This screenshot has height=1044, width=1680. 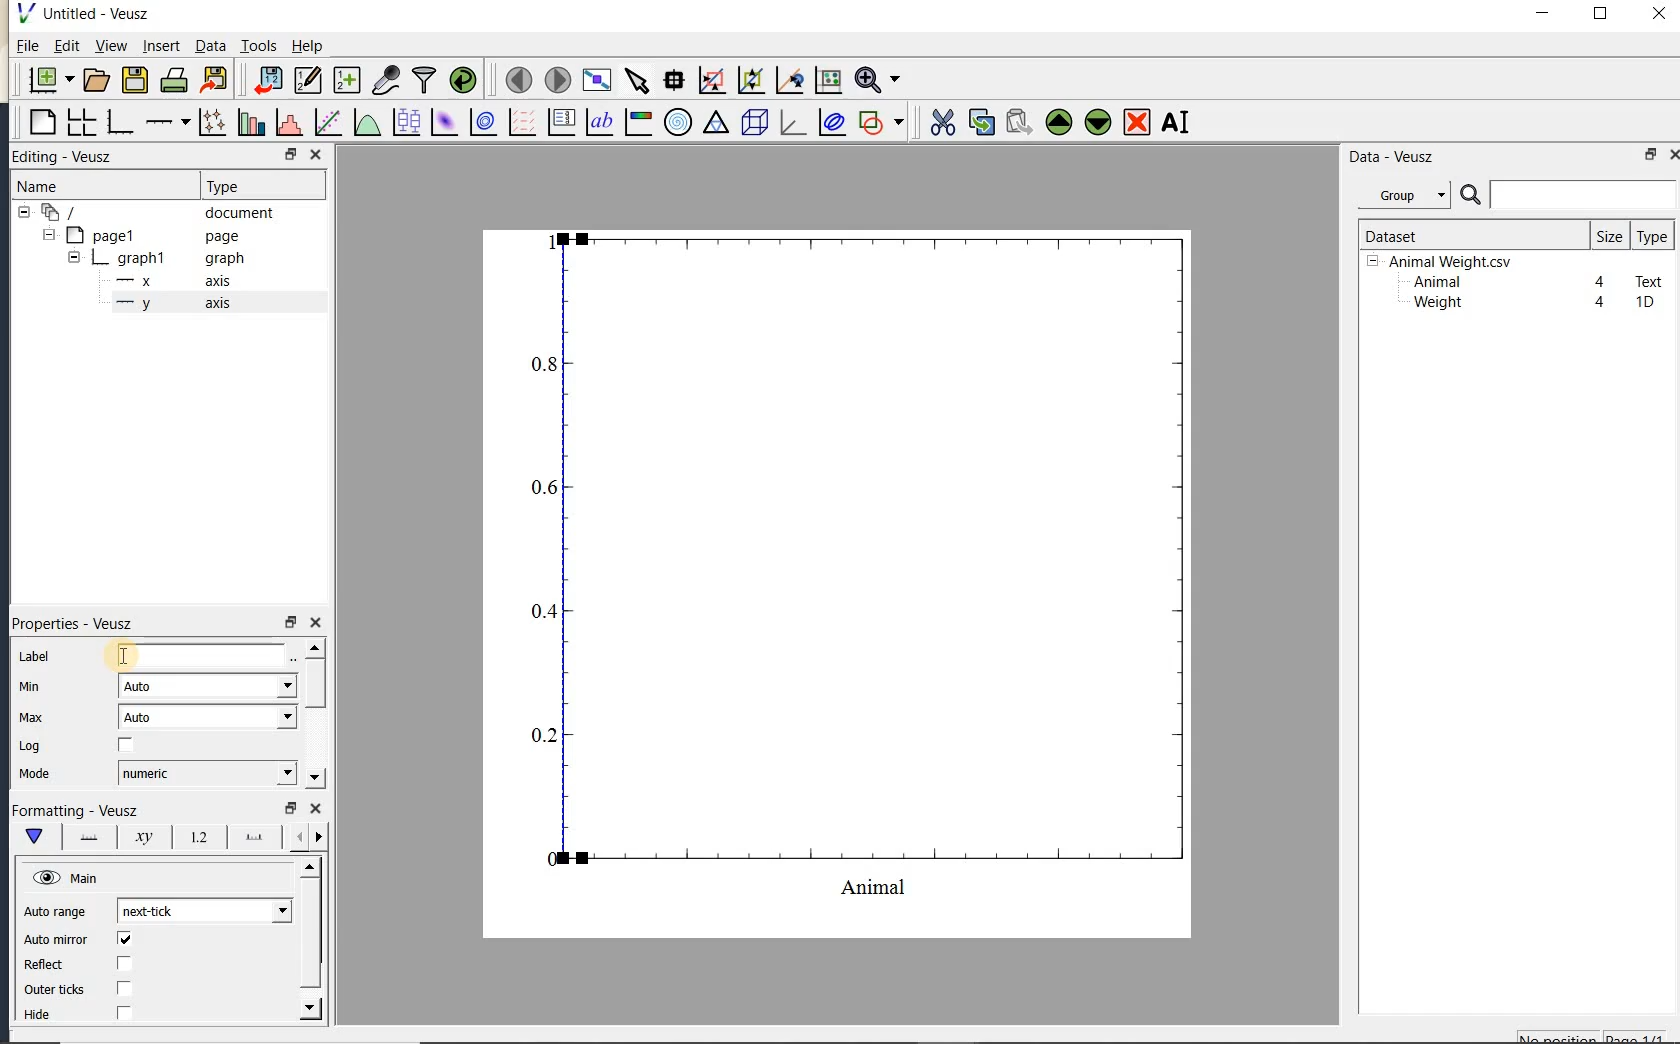 What do you see at coordinates (316, 809) in the screenshot?
I see `close` at bounding box center [316, 809].